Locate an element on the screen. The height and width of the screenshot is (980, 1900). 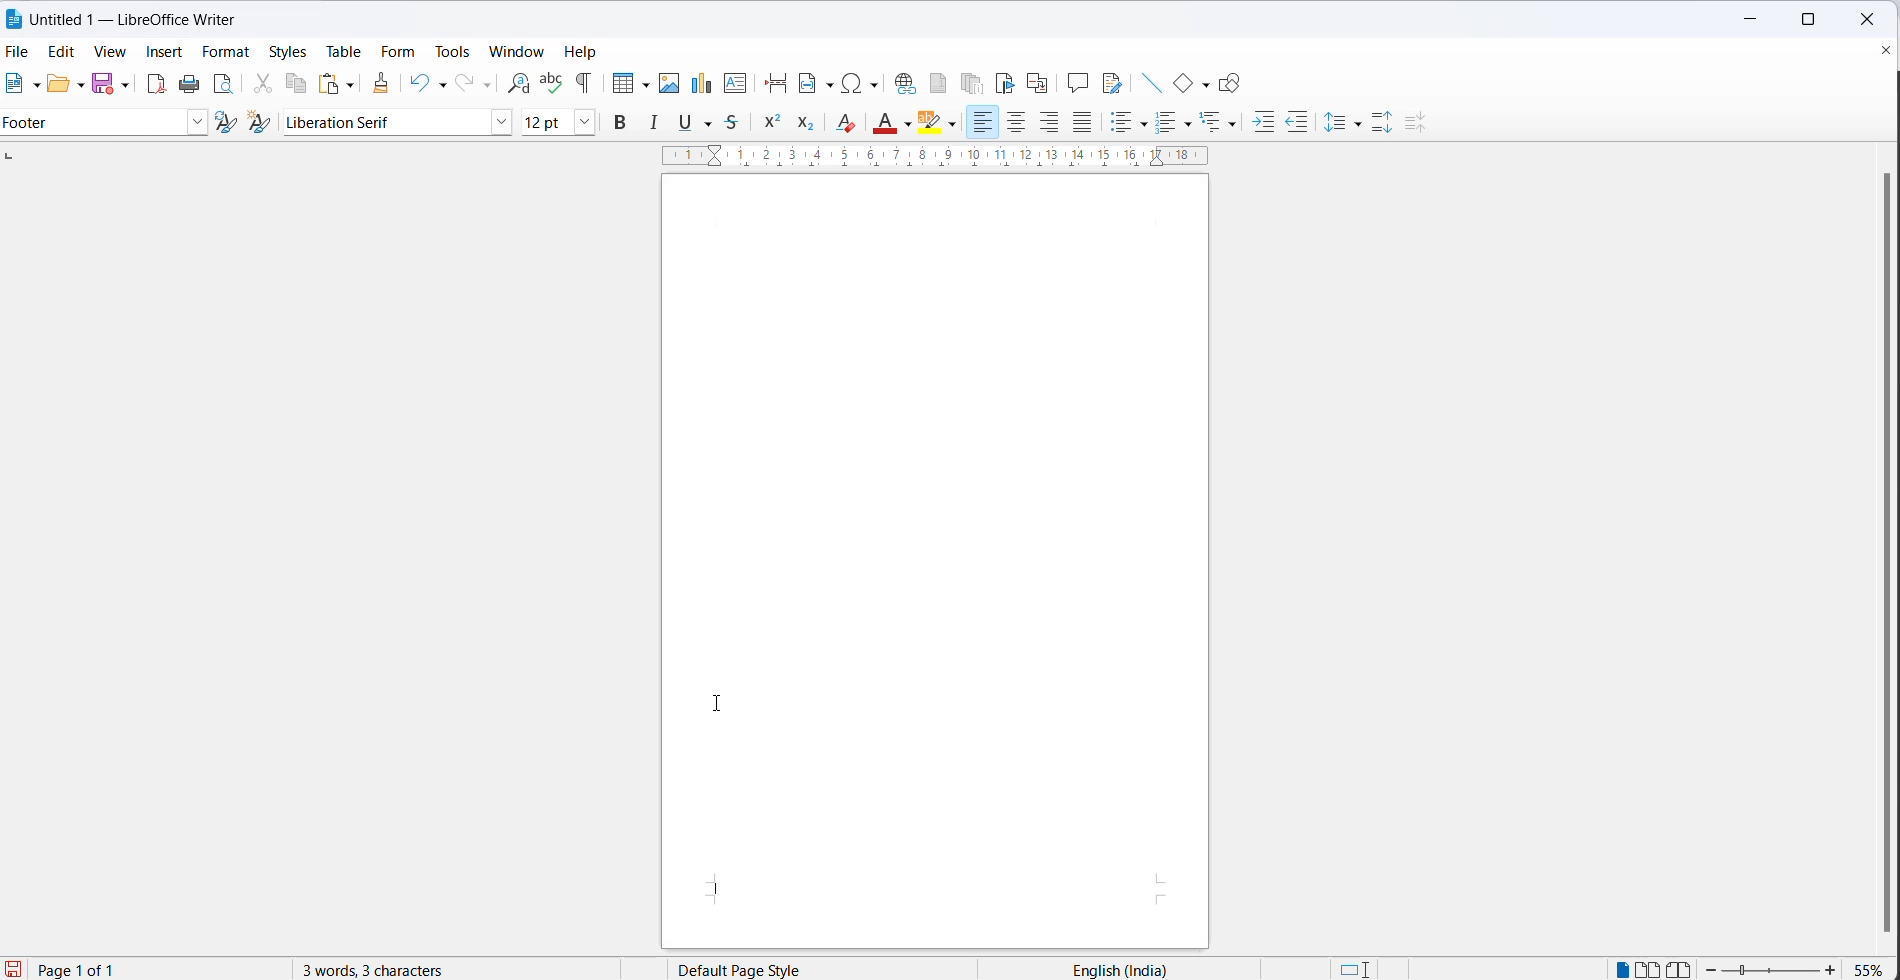
create new style from selection is located at coordinates (260, 120).